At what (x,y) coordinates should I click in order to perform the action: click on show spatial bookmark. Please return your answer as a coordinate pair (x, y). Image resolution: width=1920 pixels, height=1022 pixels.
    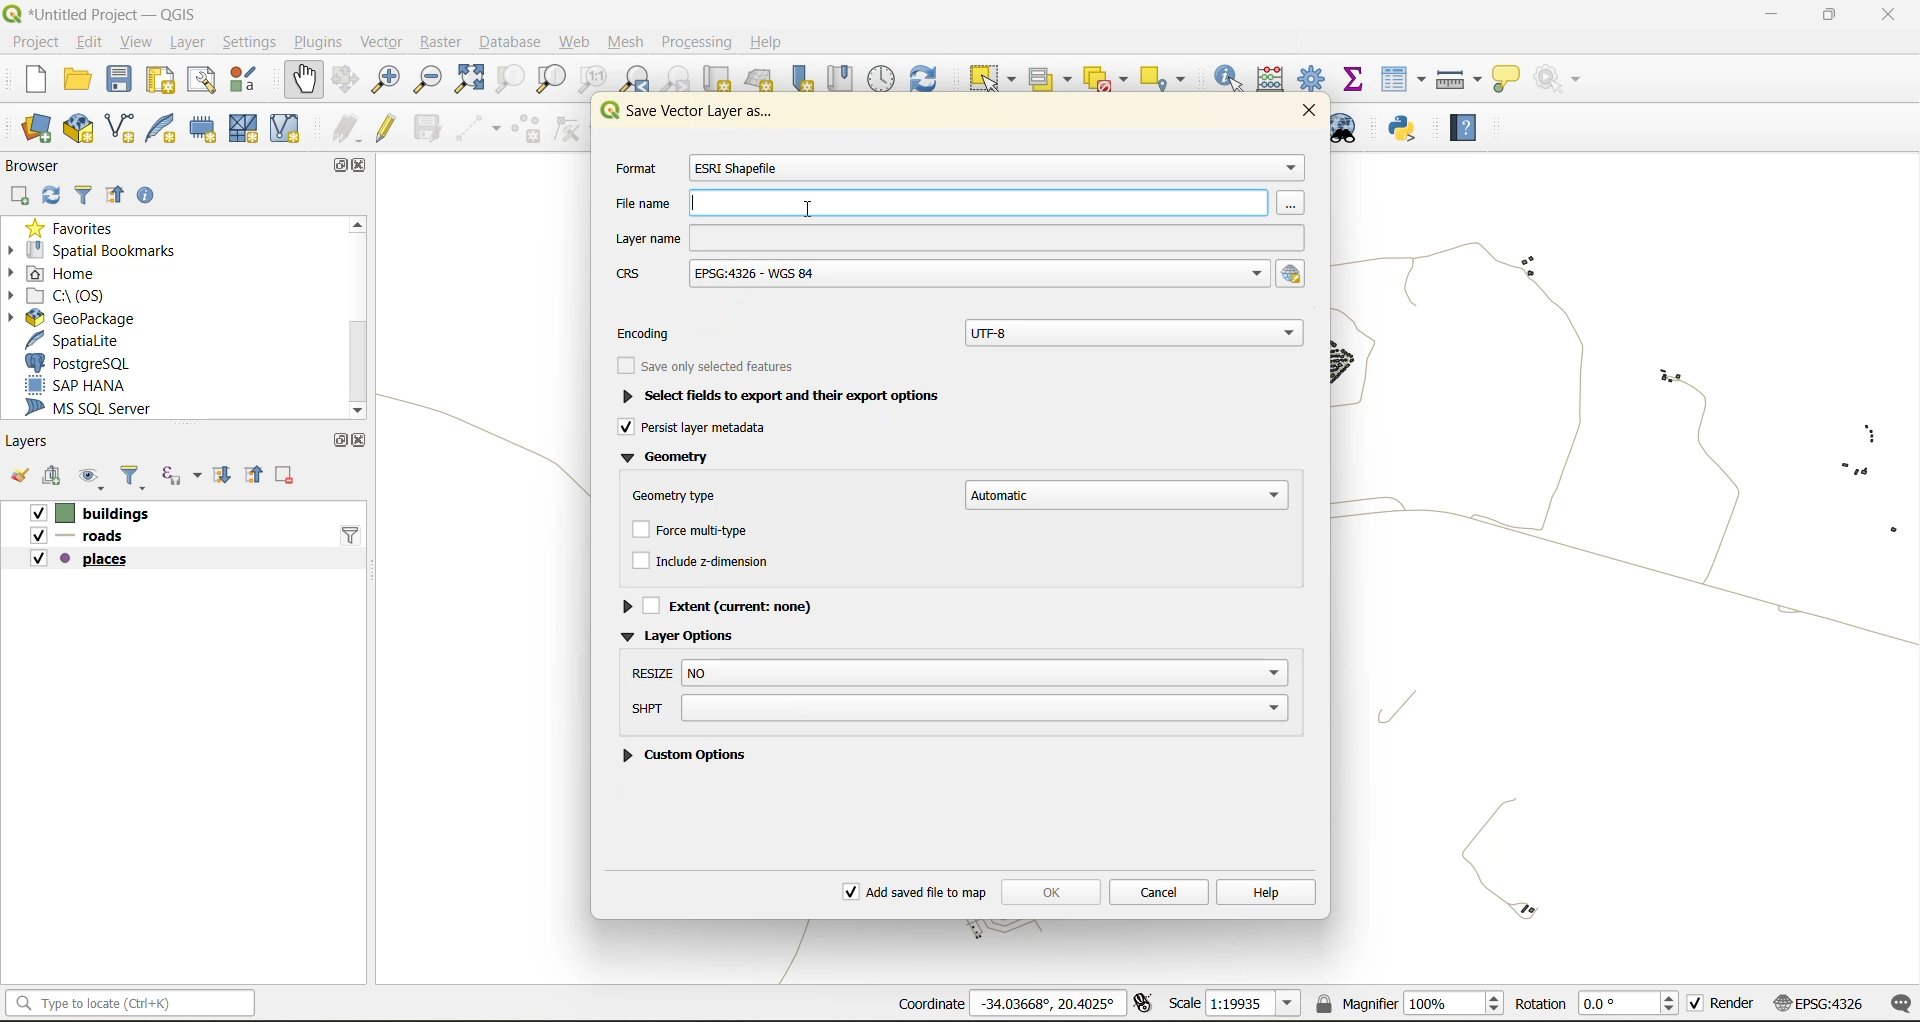
    Looking at the image, I should click on (847, 77).